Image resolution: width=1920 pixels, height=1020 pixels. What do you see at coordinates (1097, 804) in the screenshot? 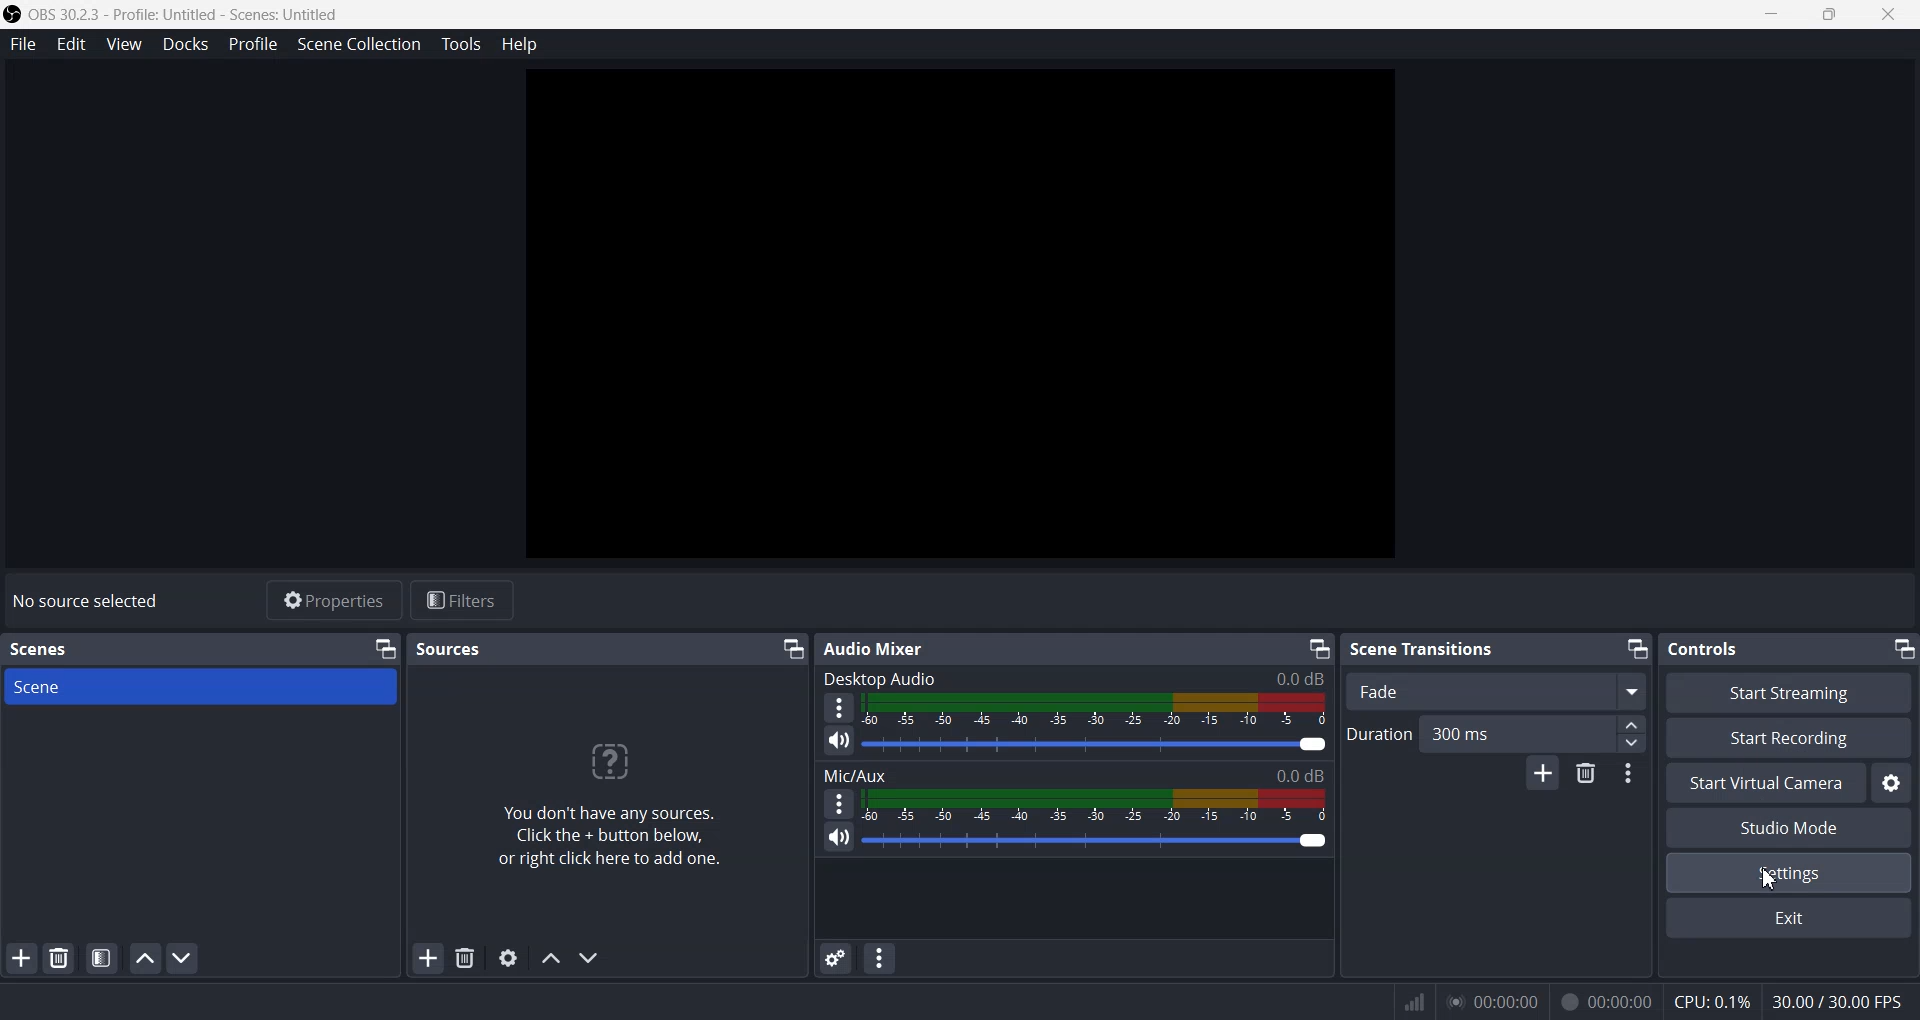
I see `Mic/Aux Indicator` at bounding box center [1097, 804].